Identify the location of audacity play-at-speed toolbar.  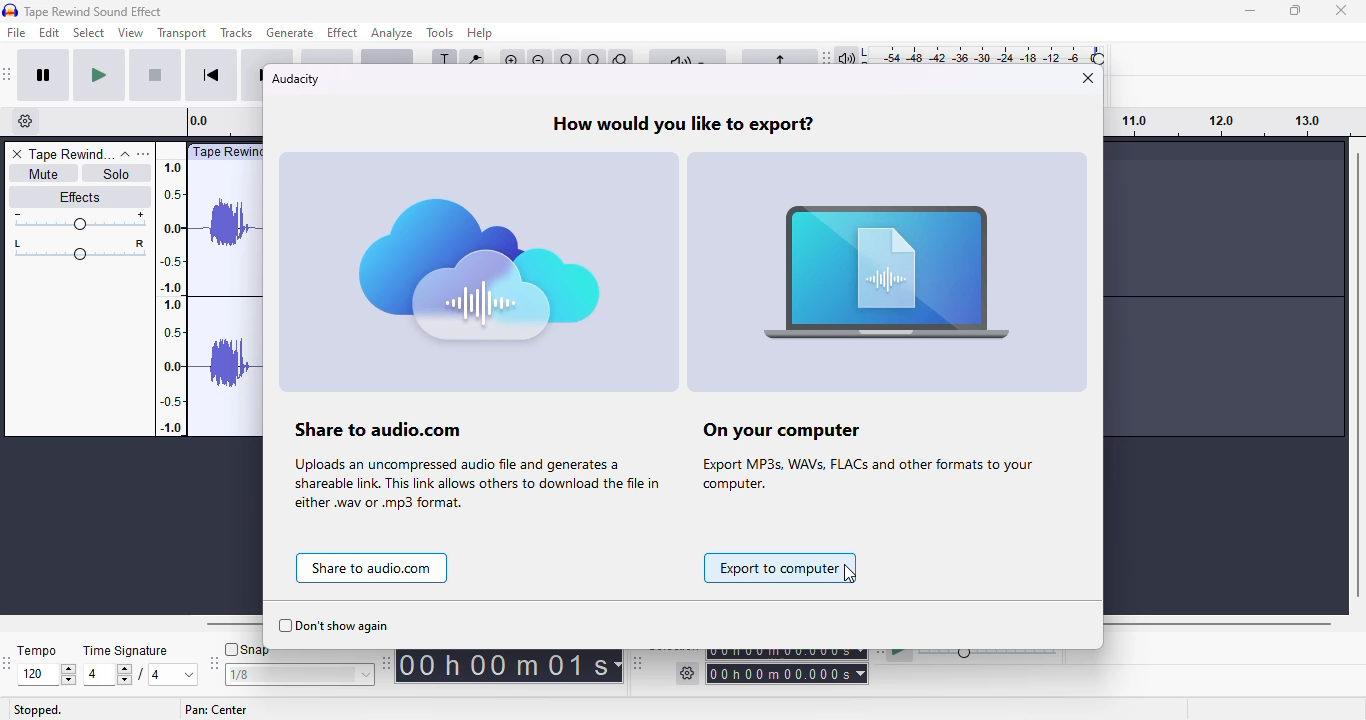
(971, 656).